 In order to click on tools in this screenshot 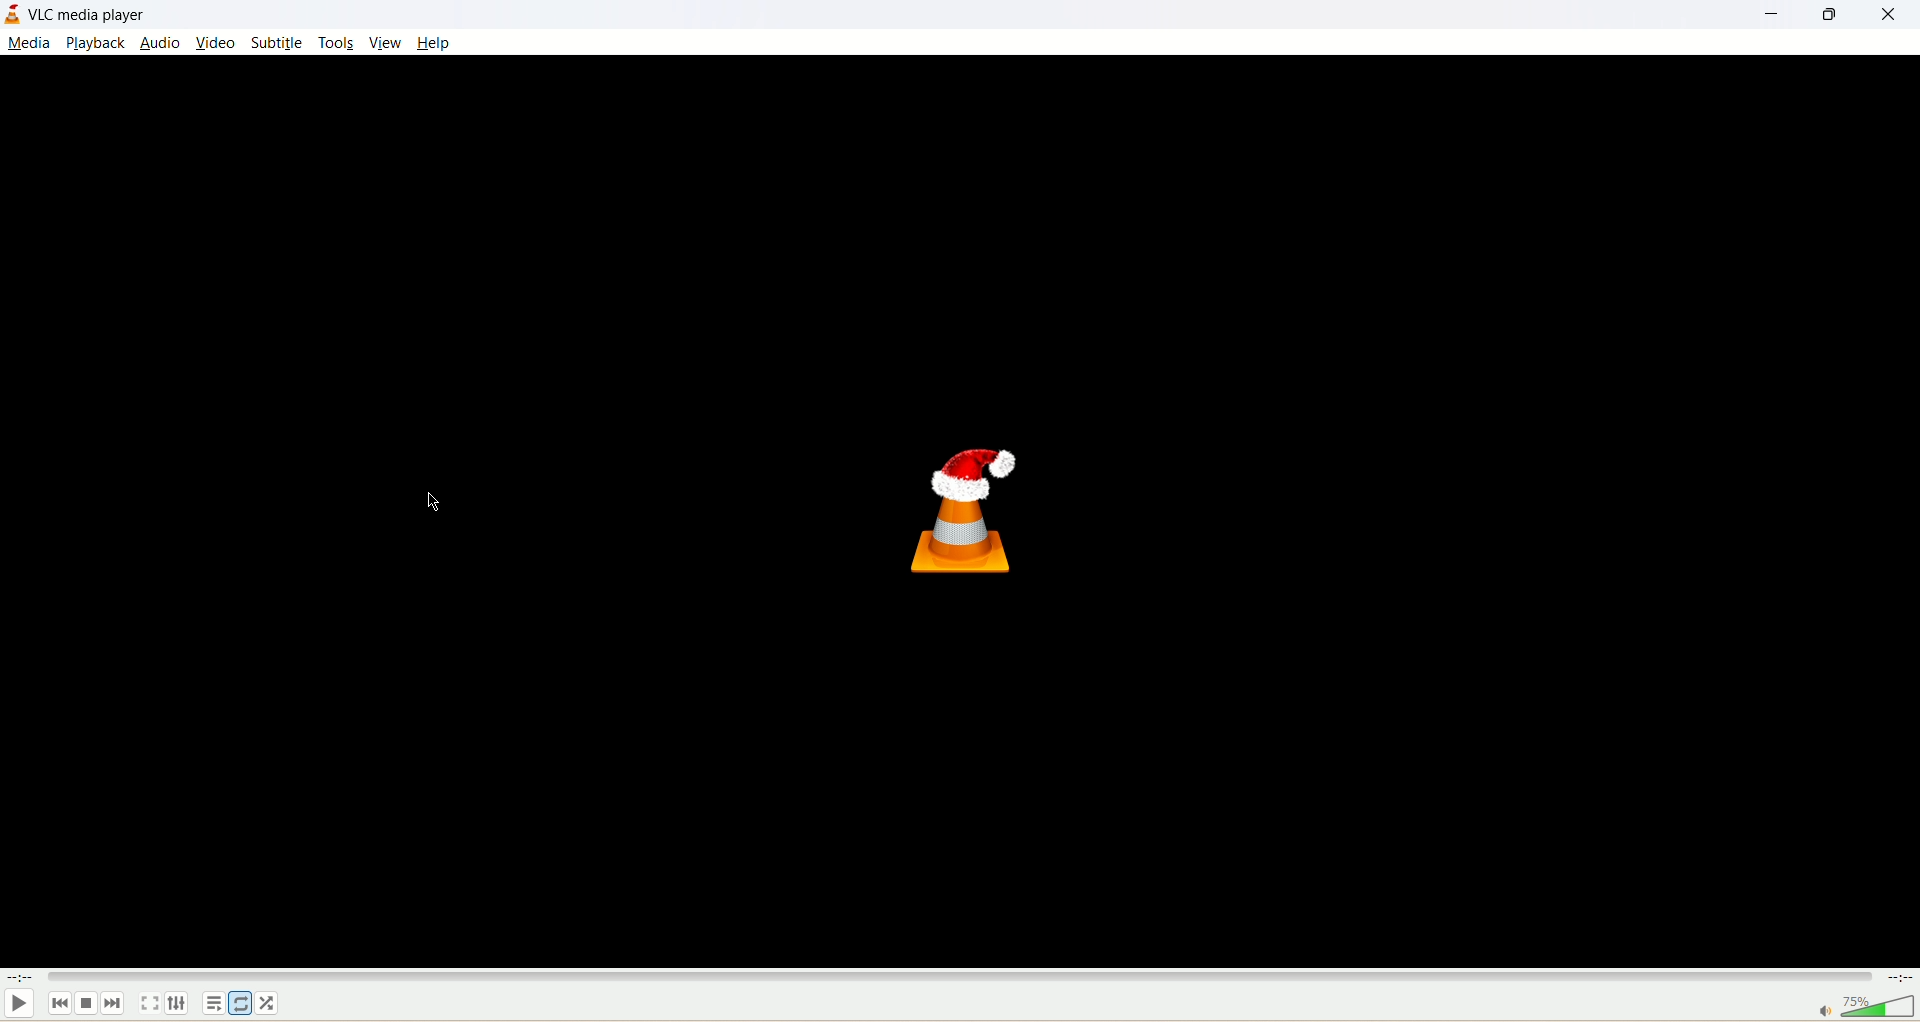, I will do `click(337, 43)`.